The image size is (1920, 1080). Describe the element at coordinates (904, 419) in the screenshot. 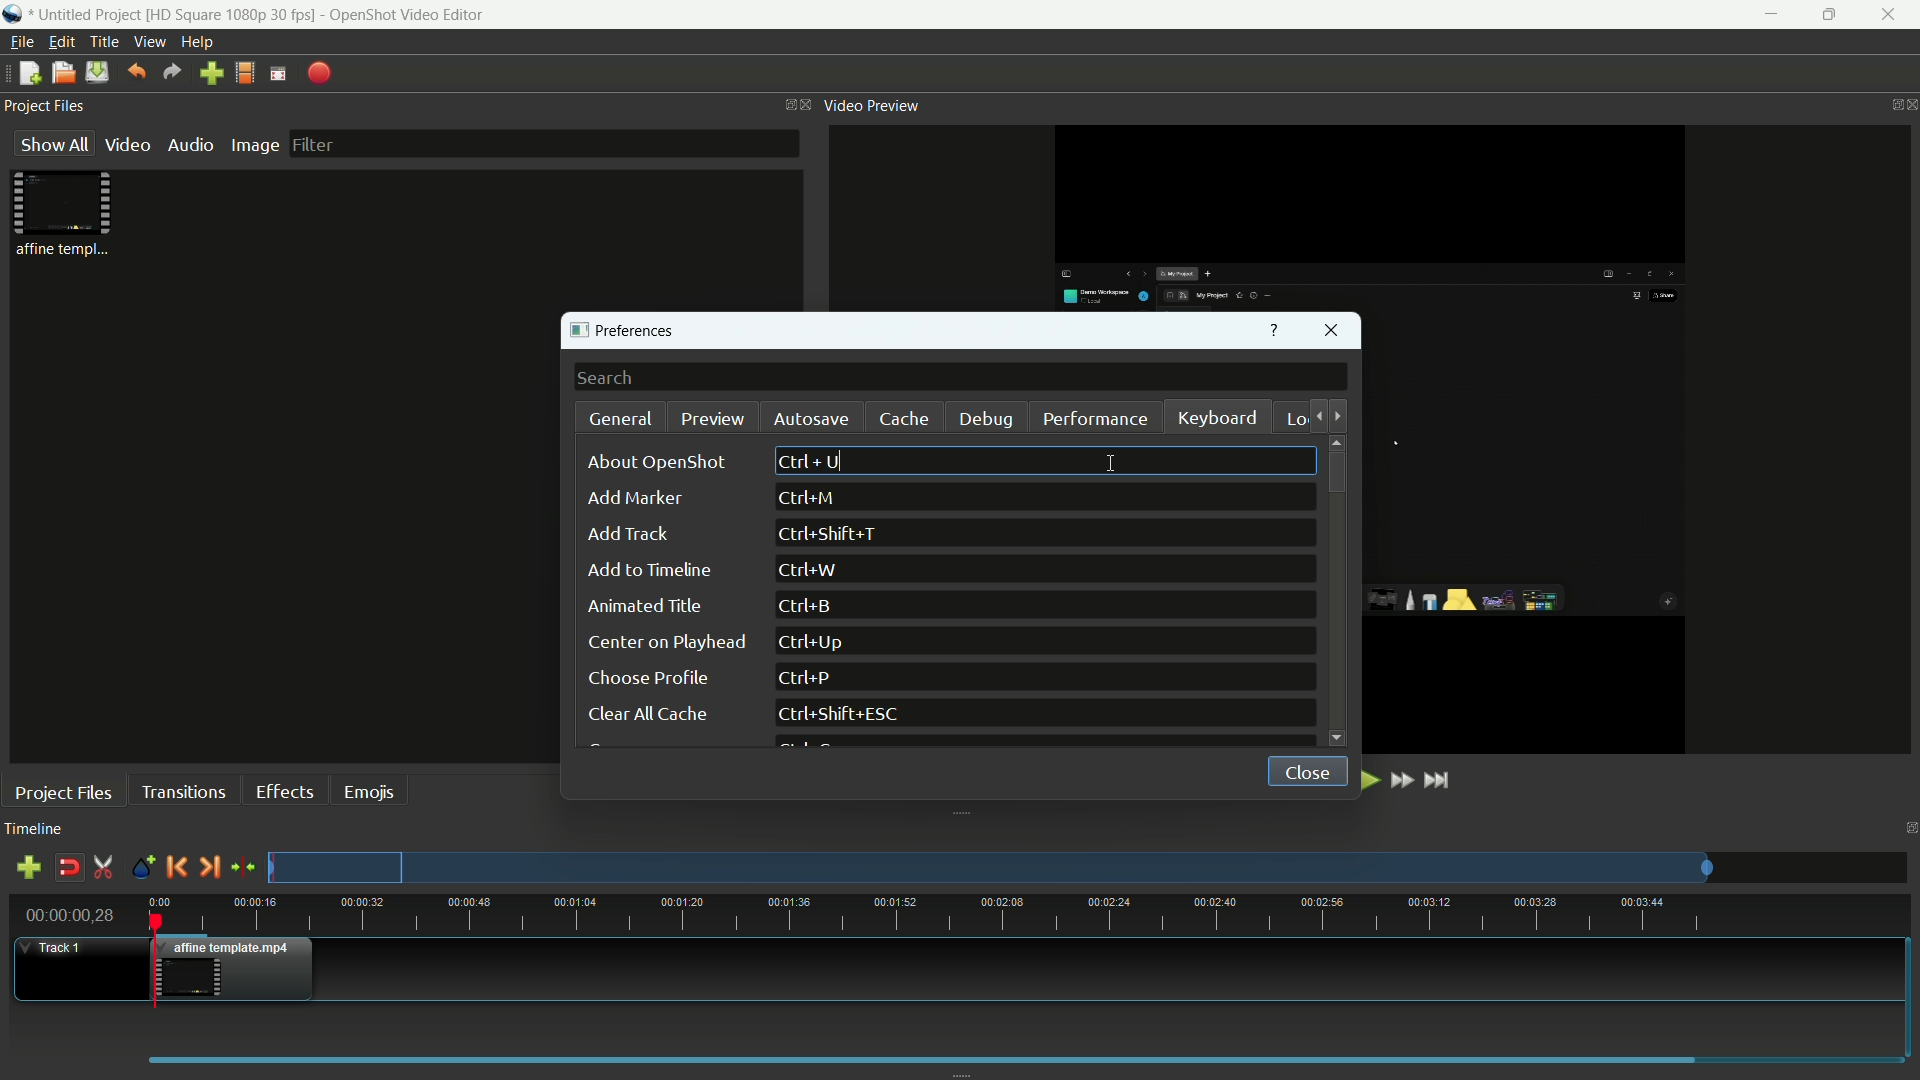

I see `cache` at that location.